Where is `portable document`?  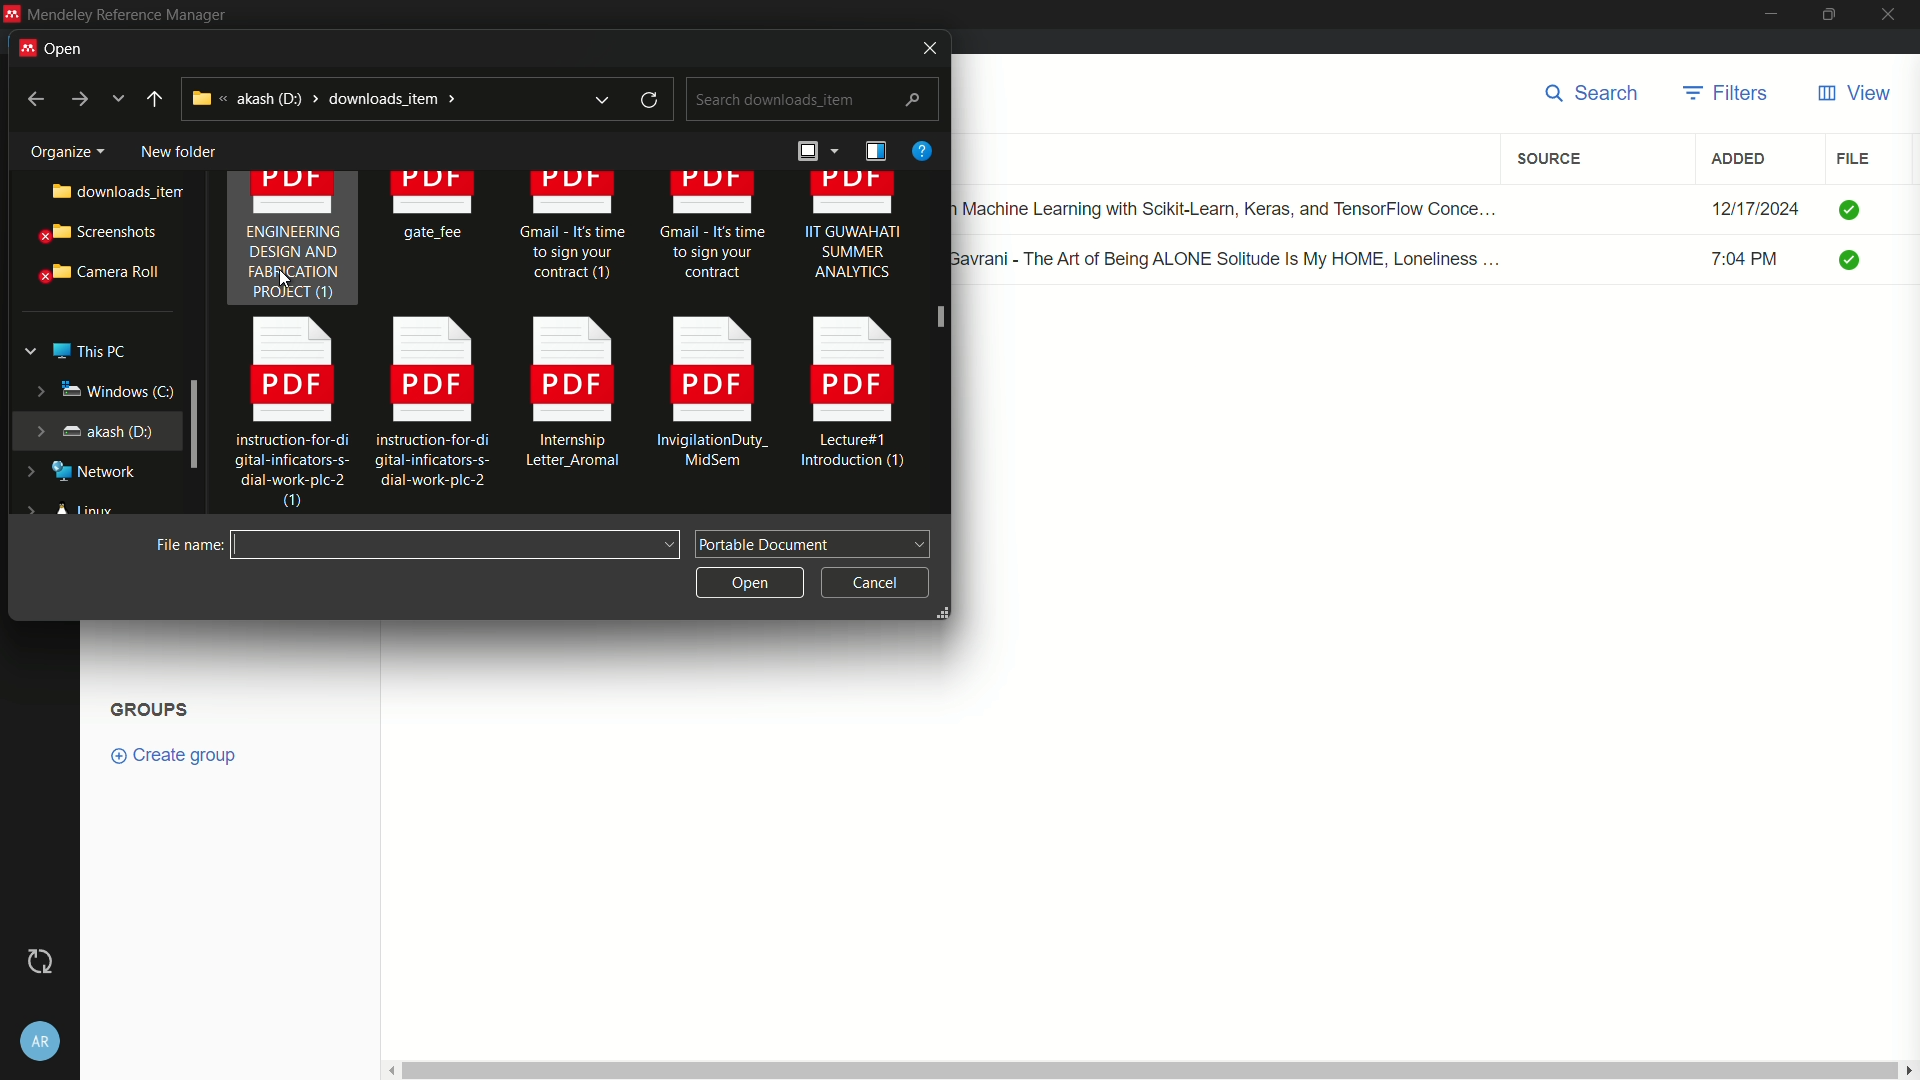 portable document is located at coordinates (814, 542).